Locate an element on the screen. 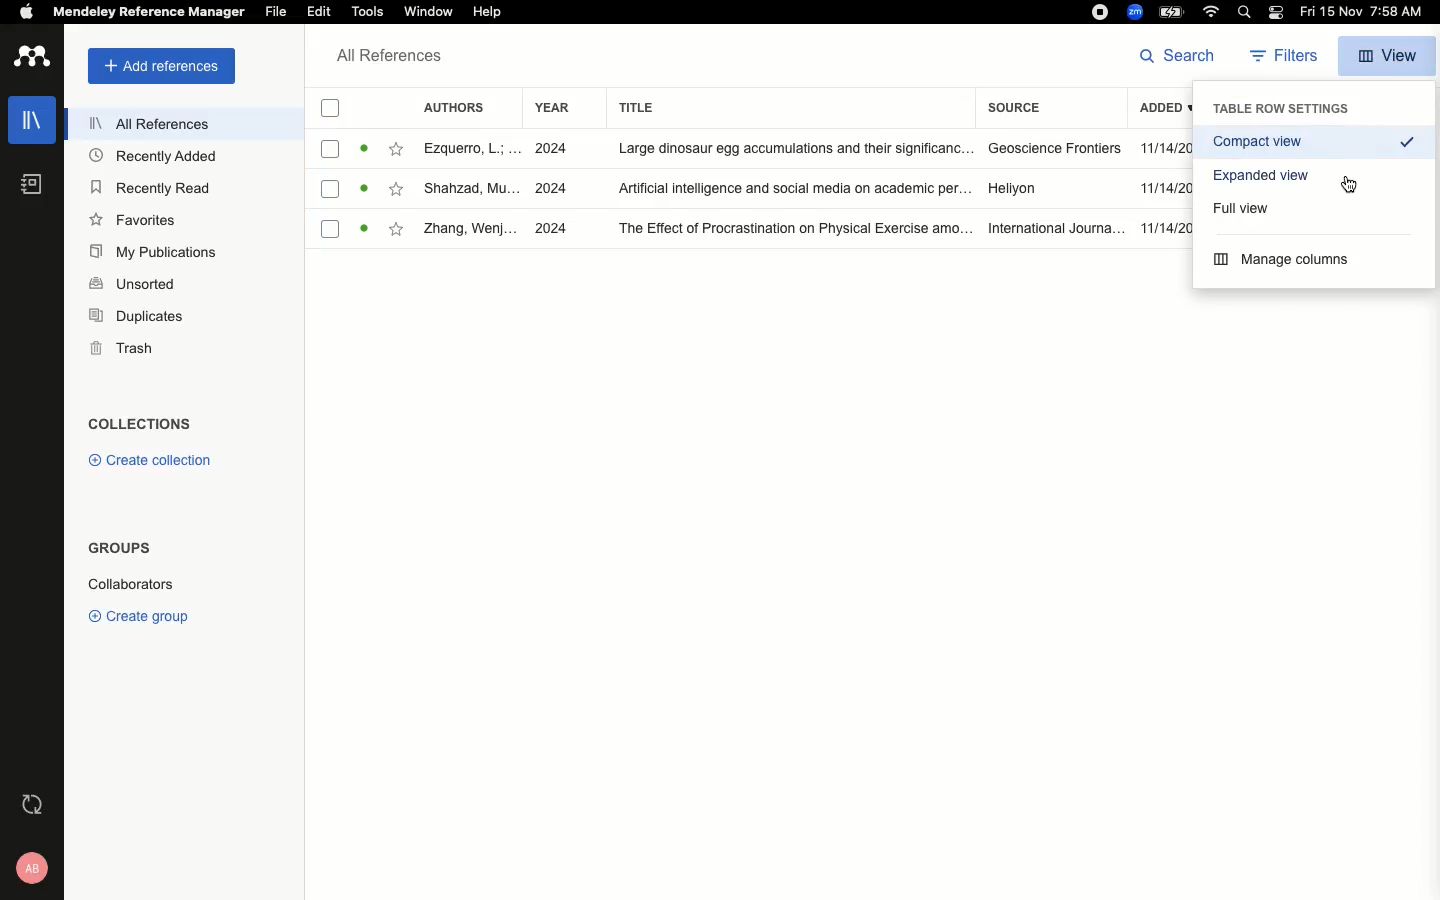 This screenshot has width=1440, height=900. Unsorted is located at coordinates (132, 282).